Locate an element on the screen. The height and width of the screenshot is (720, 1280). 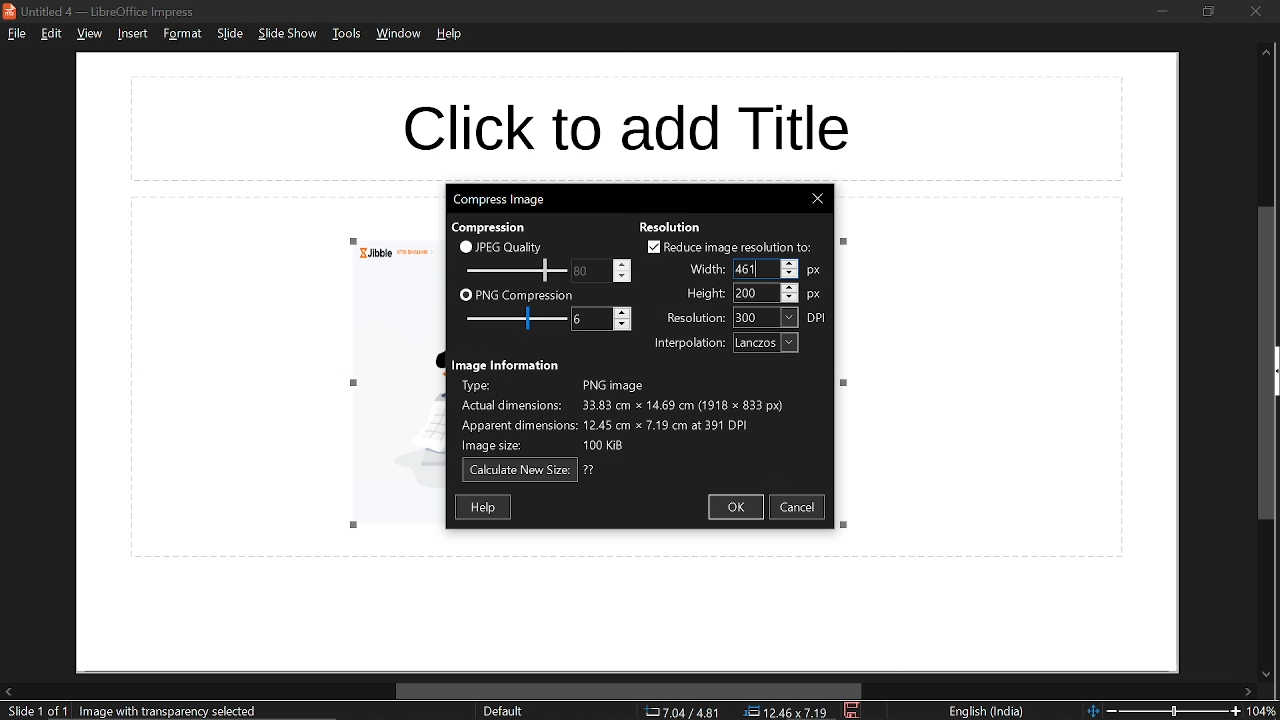
dpi is located at coordinates (819, 318).